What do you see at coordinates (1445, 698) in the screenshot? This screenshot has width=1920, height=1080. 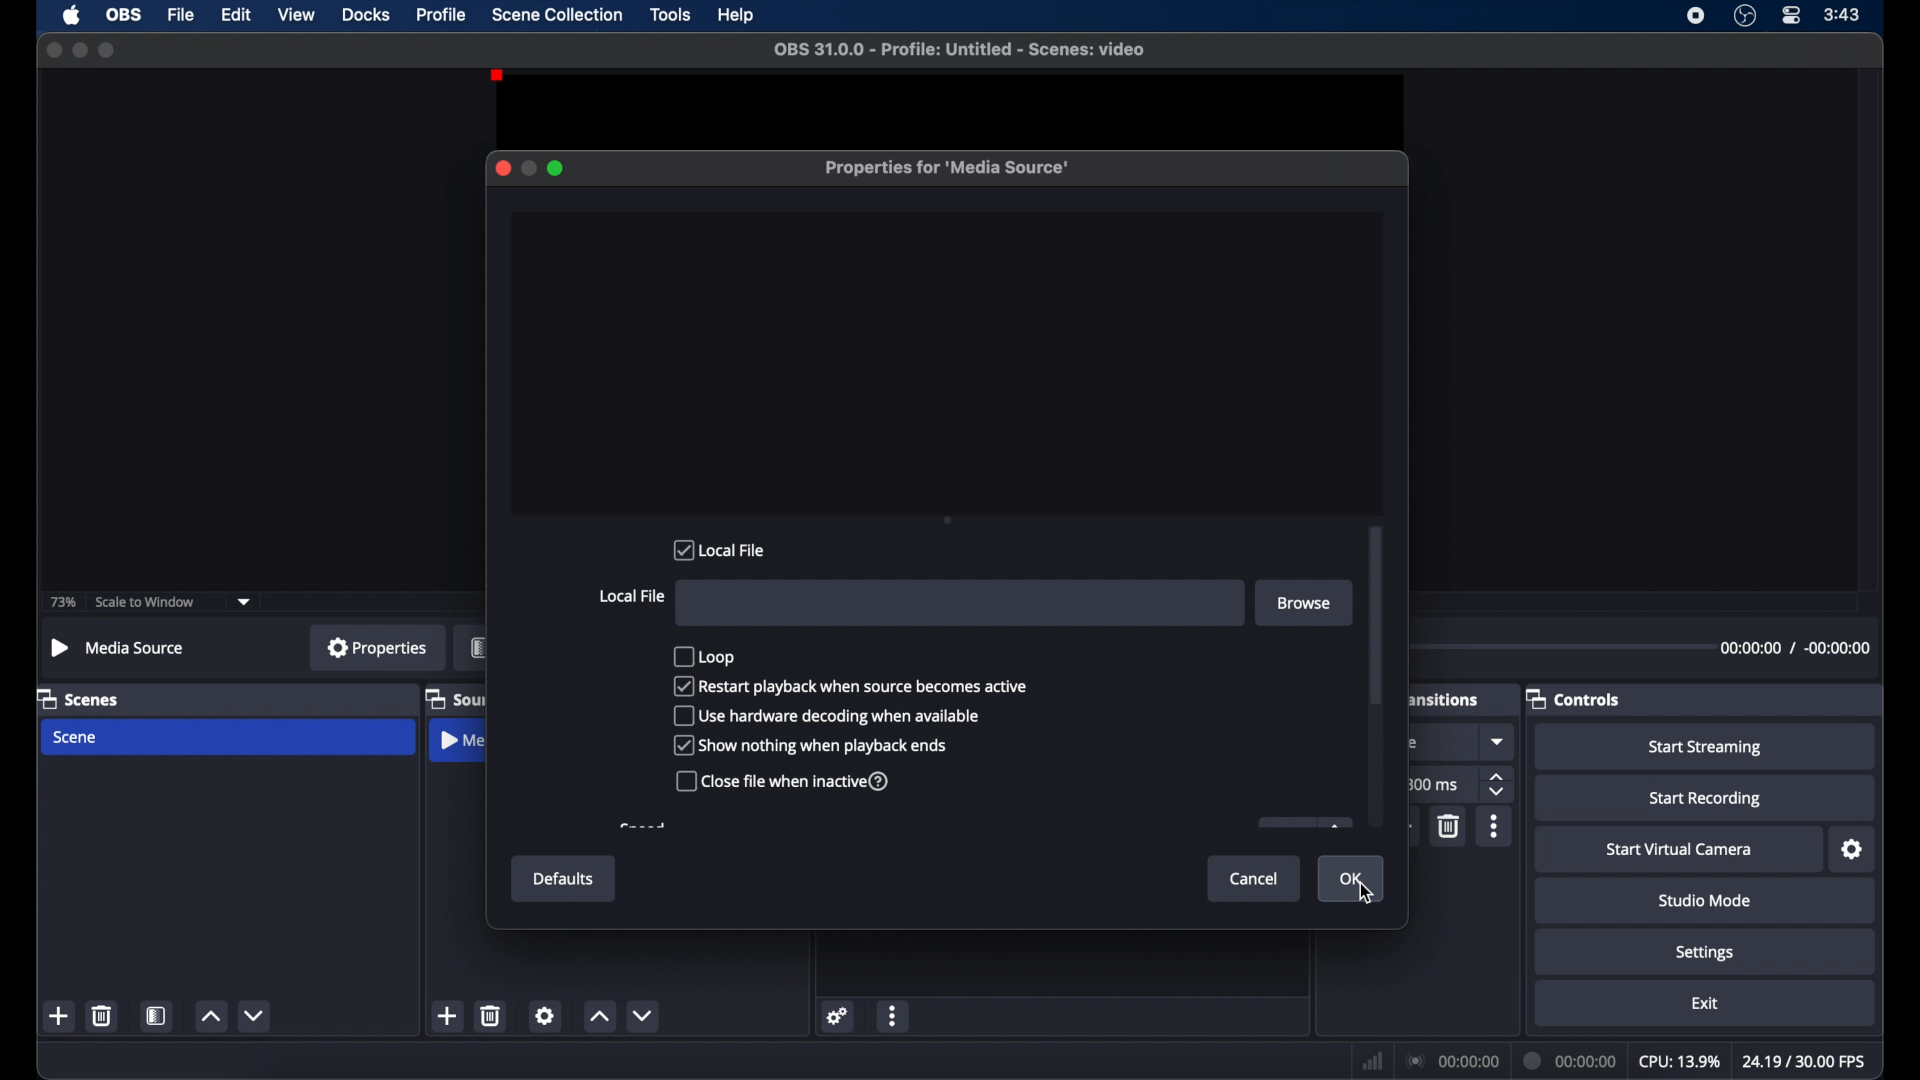 I see `obscure label` at bounding box center [1445, 698].